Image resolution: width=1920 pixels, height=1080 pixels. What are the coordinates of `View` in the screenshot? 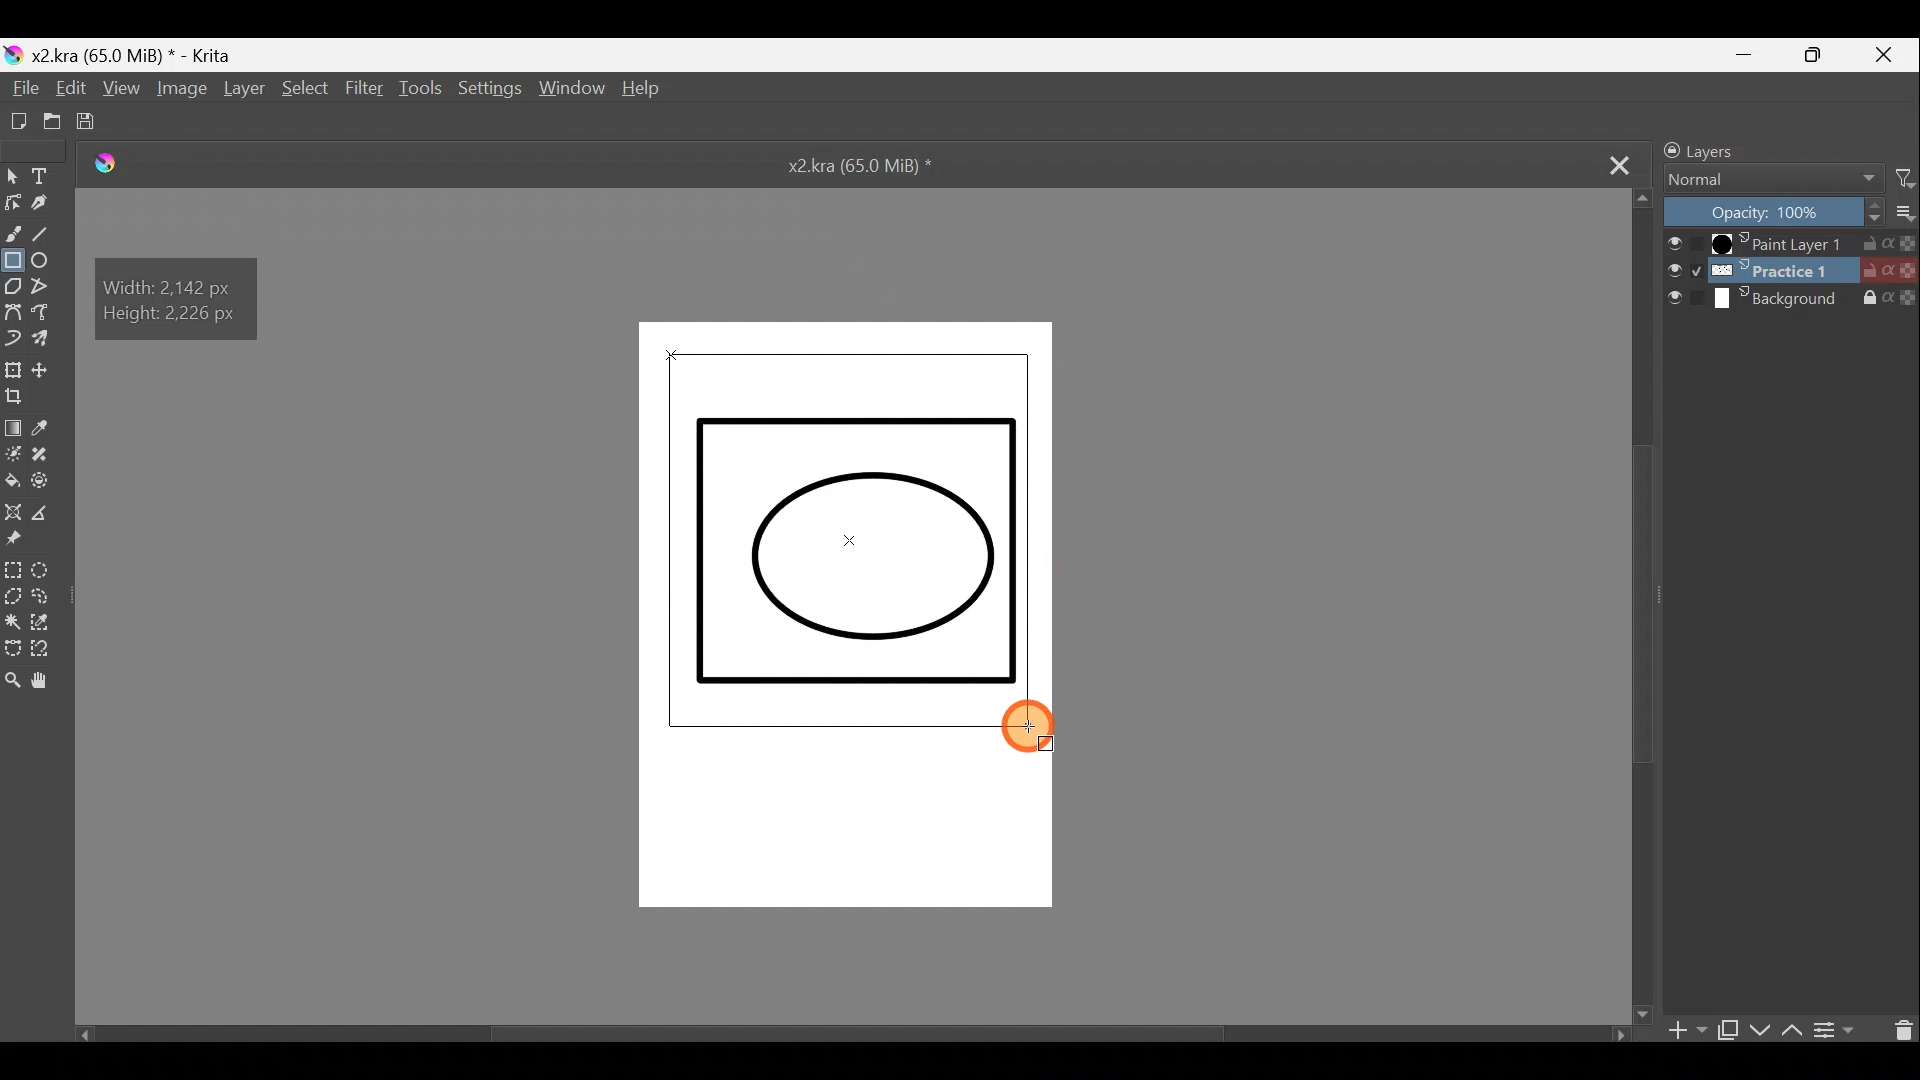 It's located at (121, 89).